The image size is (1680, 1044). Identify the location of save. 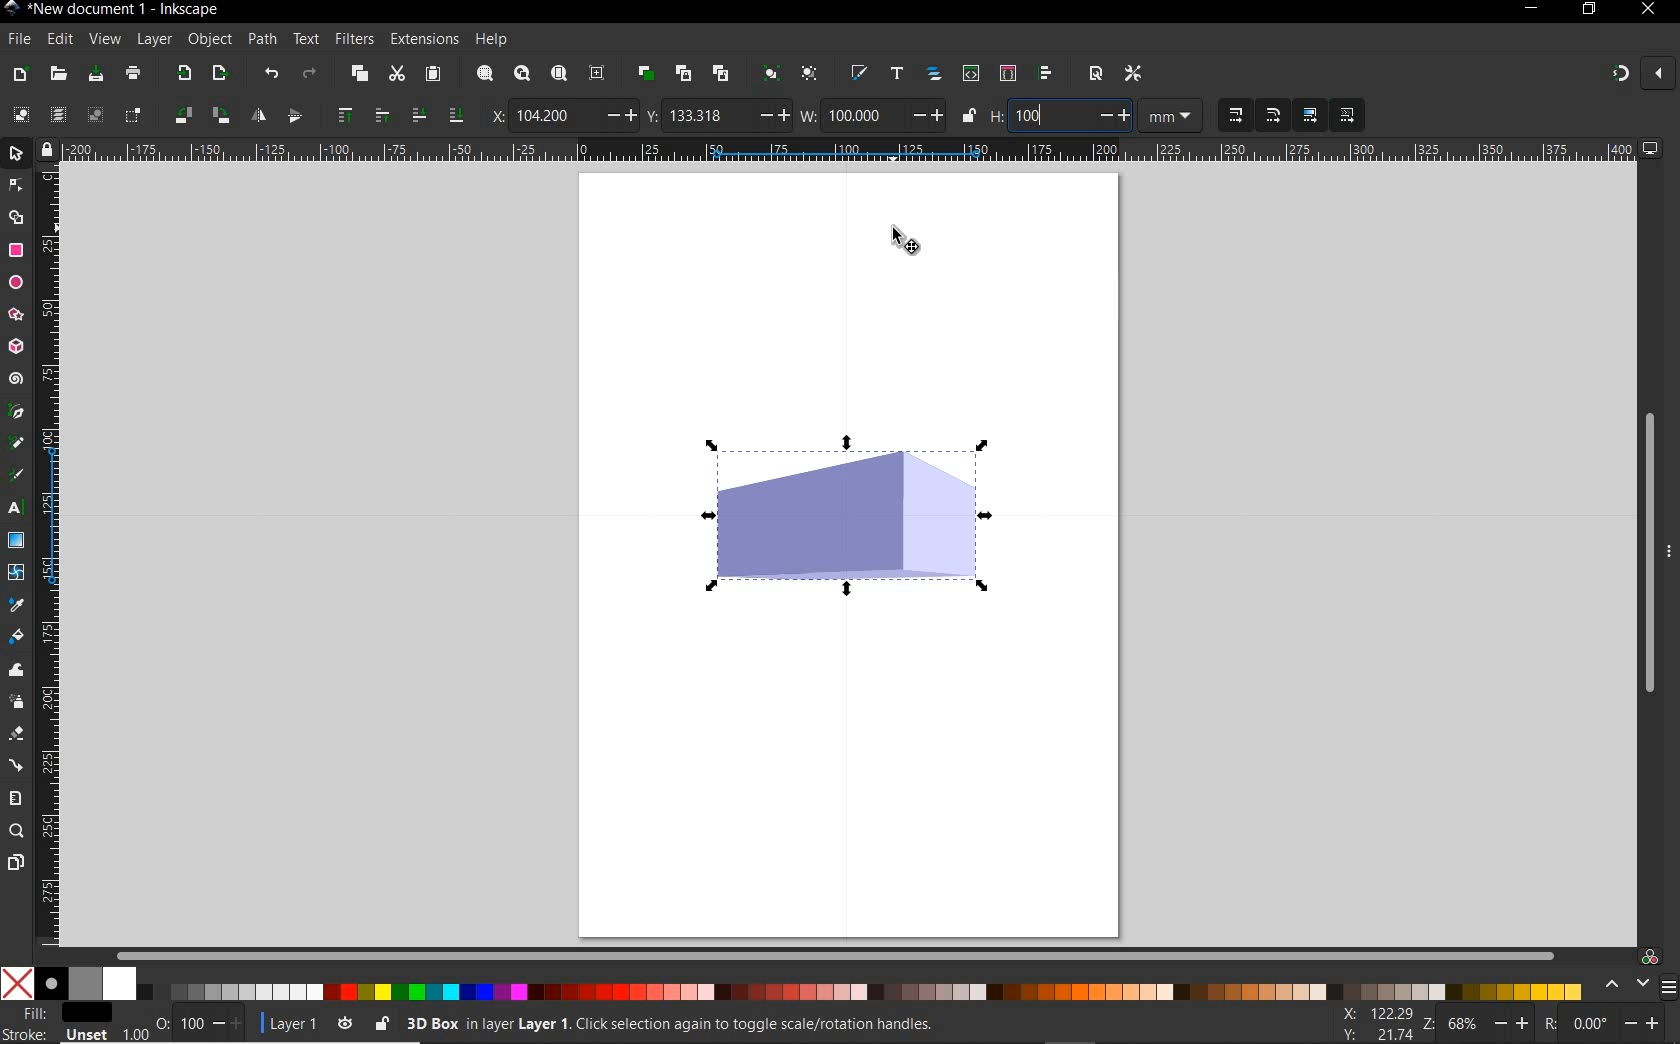
(95, 73).